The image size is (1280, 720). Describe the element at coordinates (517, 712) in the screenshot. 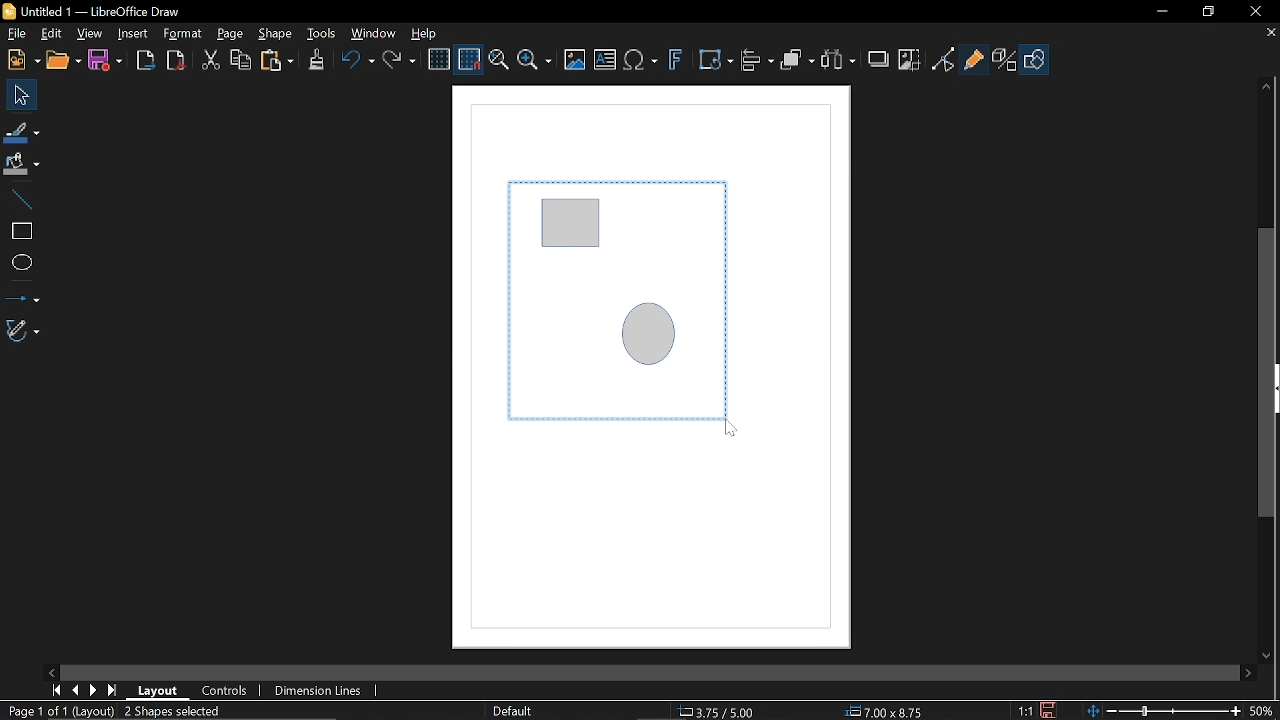

I see `Slide master name` at that location.